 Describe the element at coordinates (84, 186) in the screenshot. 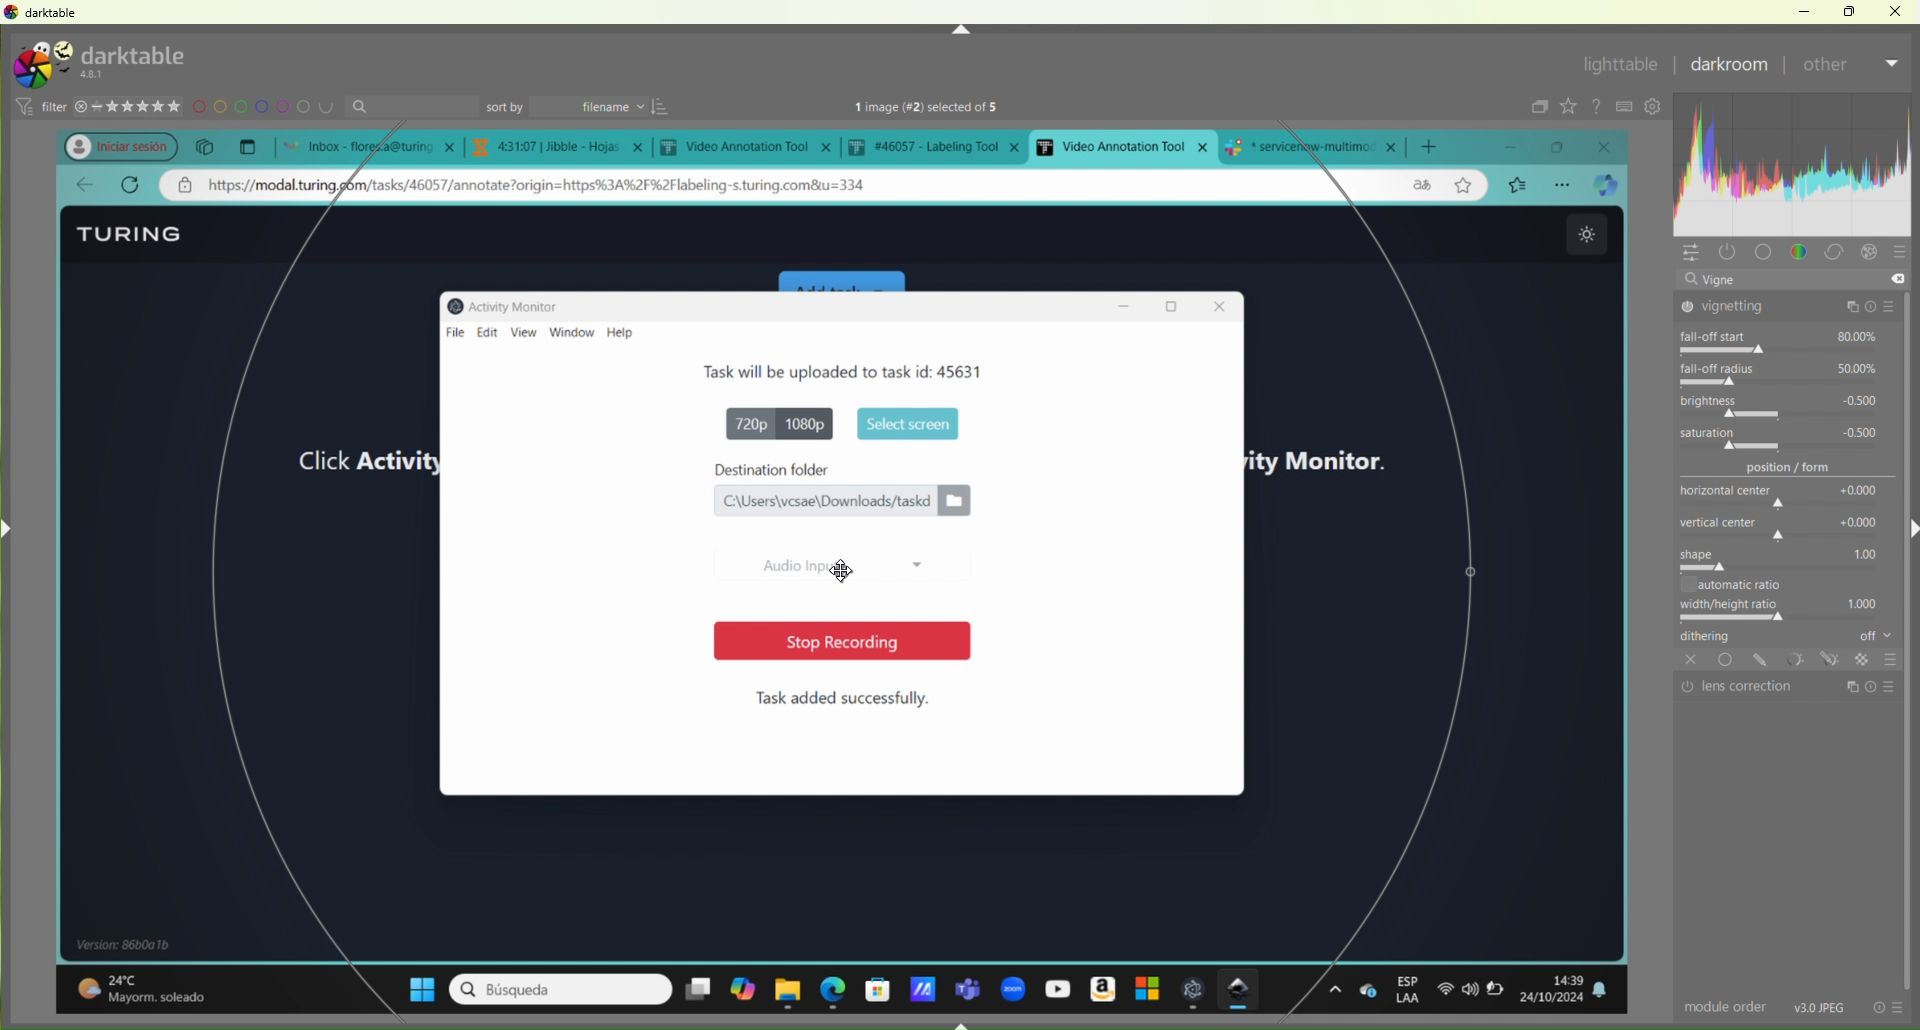

I see `go back` at that location.